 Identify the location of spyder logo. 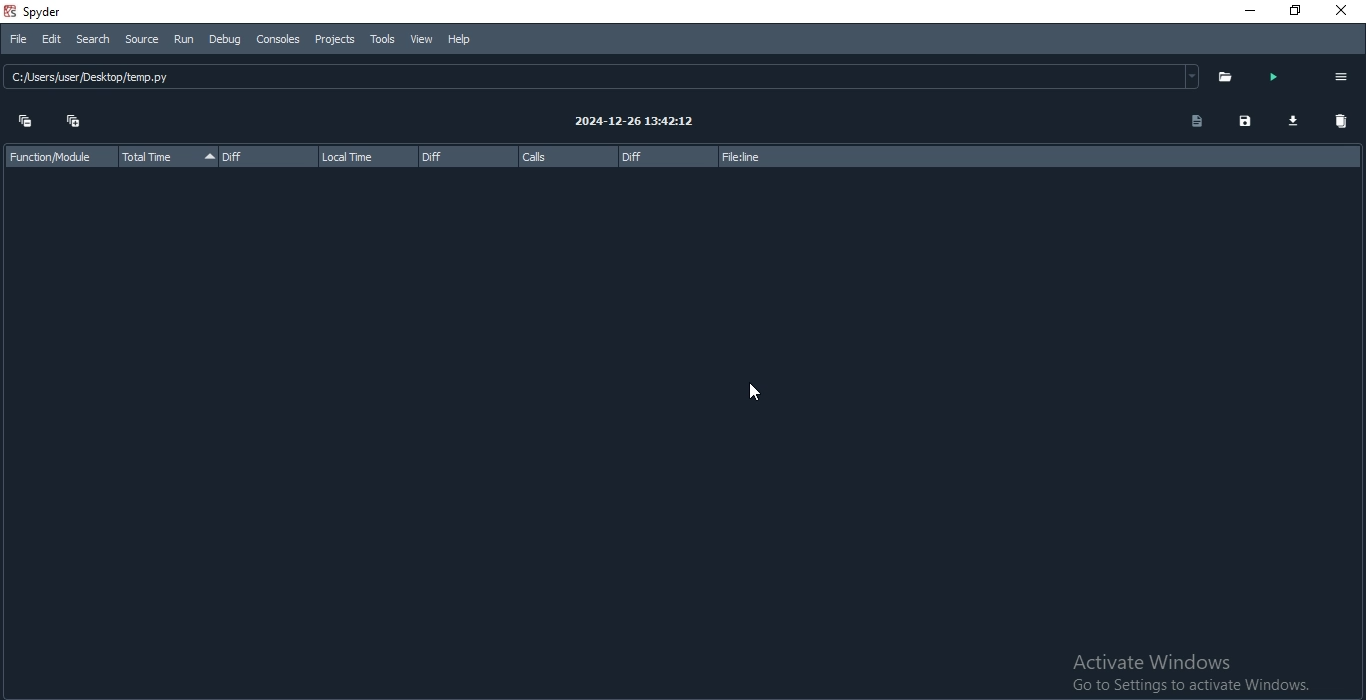
(9, 12).